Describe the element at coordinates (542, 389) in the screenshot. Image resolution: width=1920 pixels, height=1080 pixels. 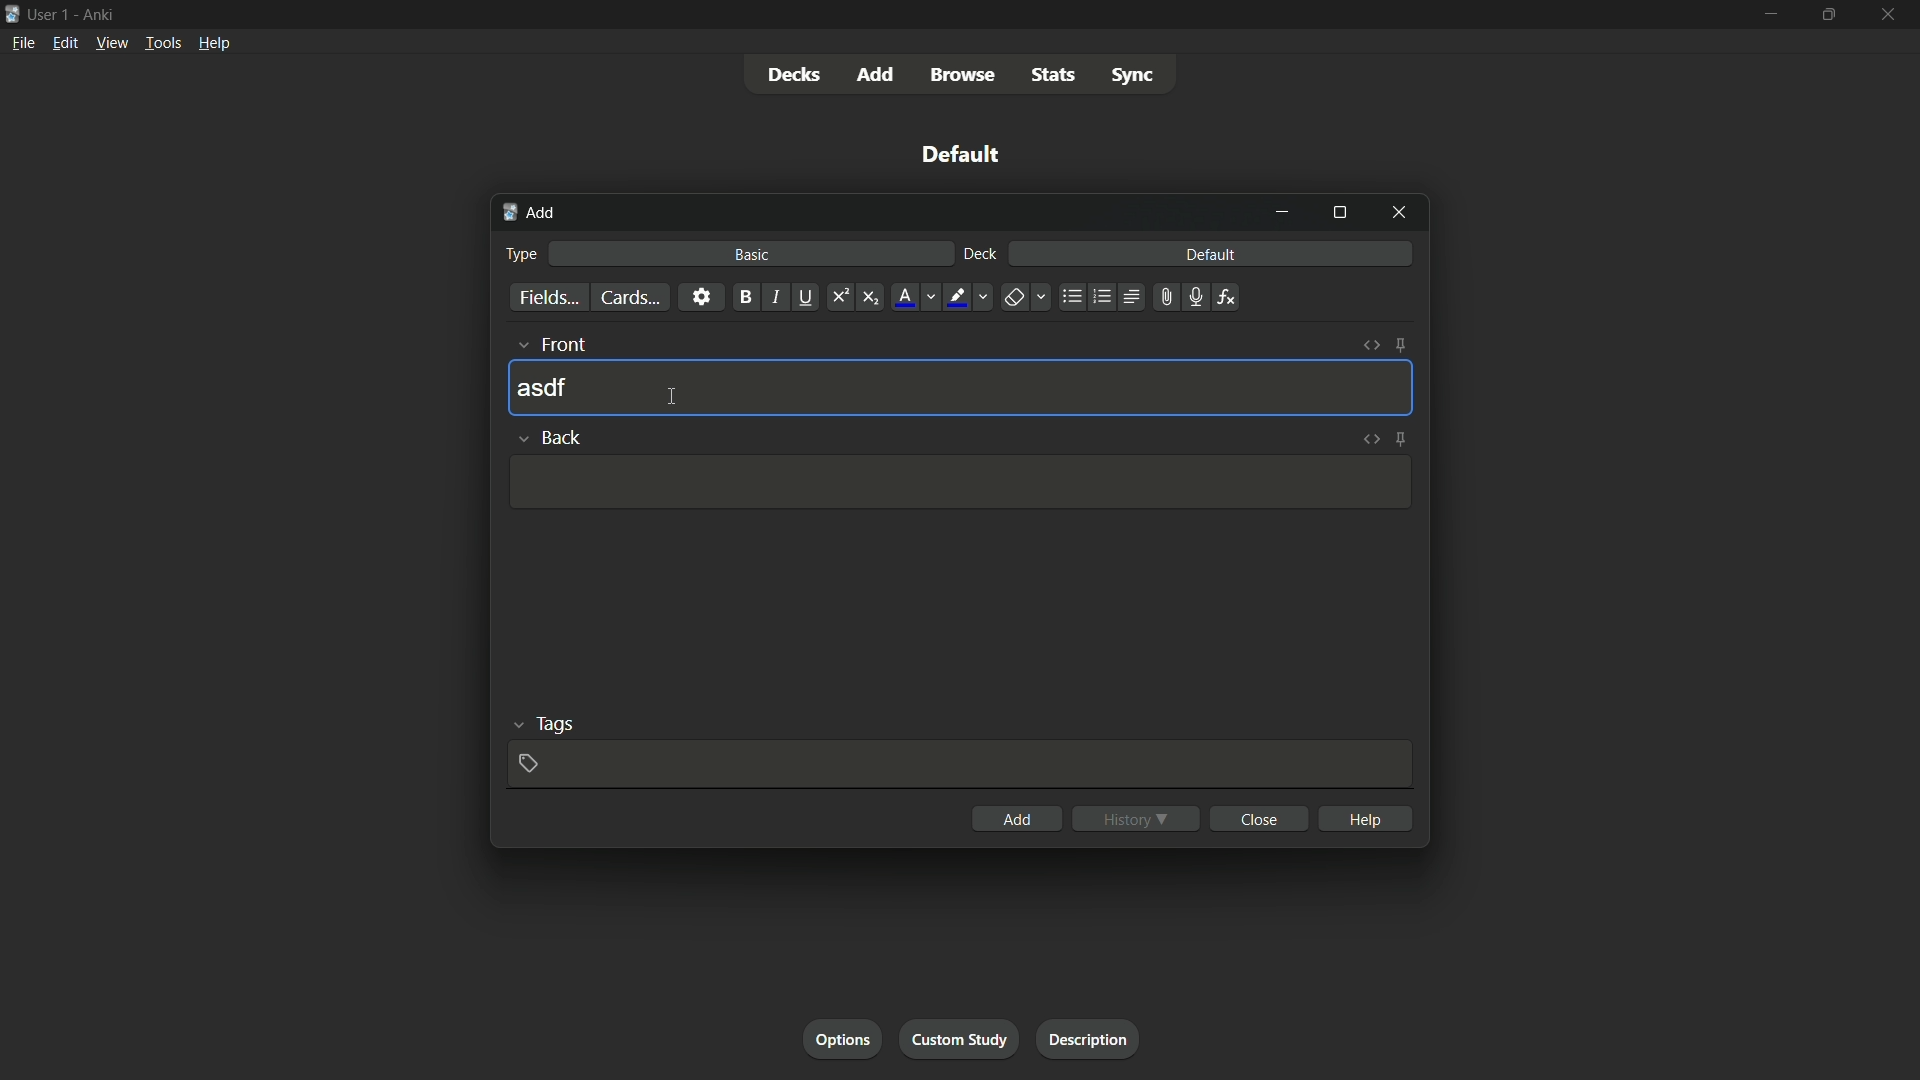
I see `asdf` at that location.